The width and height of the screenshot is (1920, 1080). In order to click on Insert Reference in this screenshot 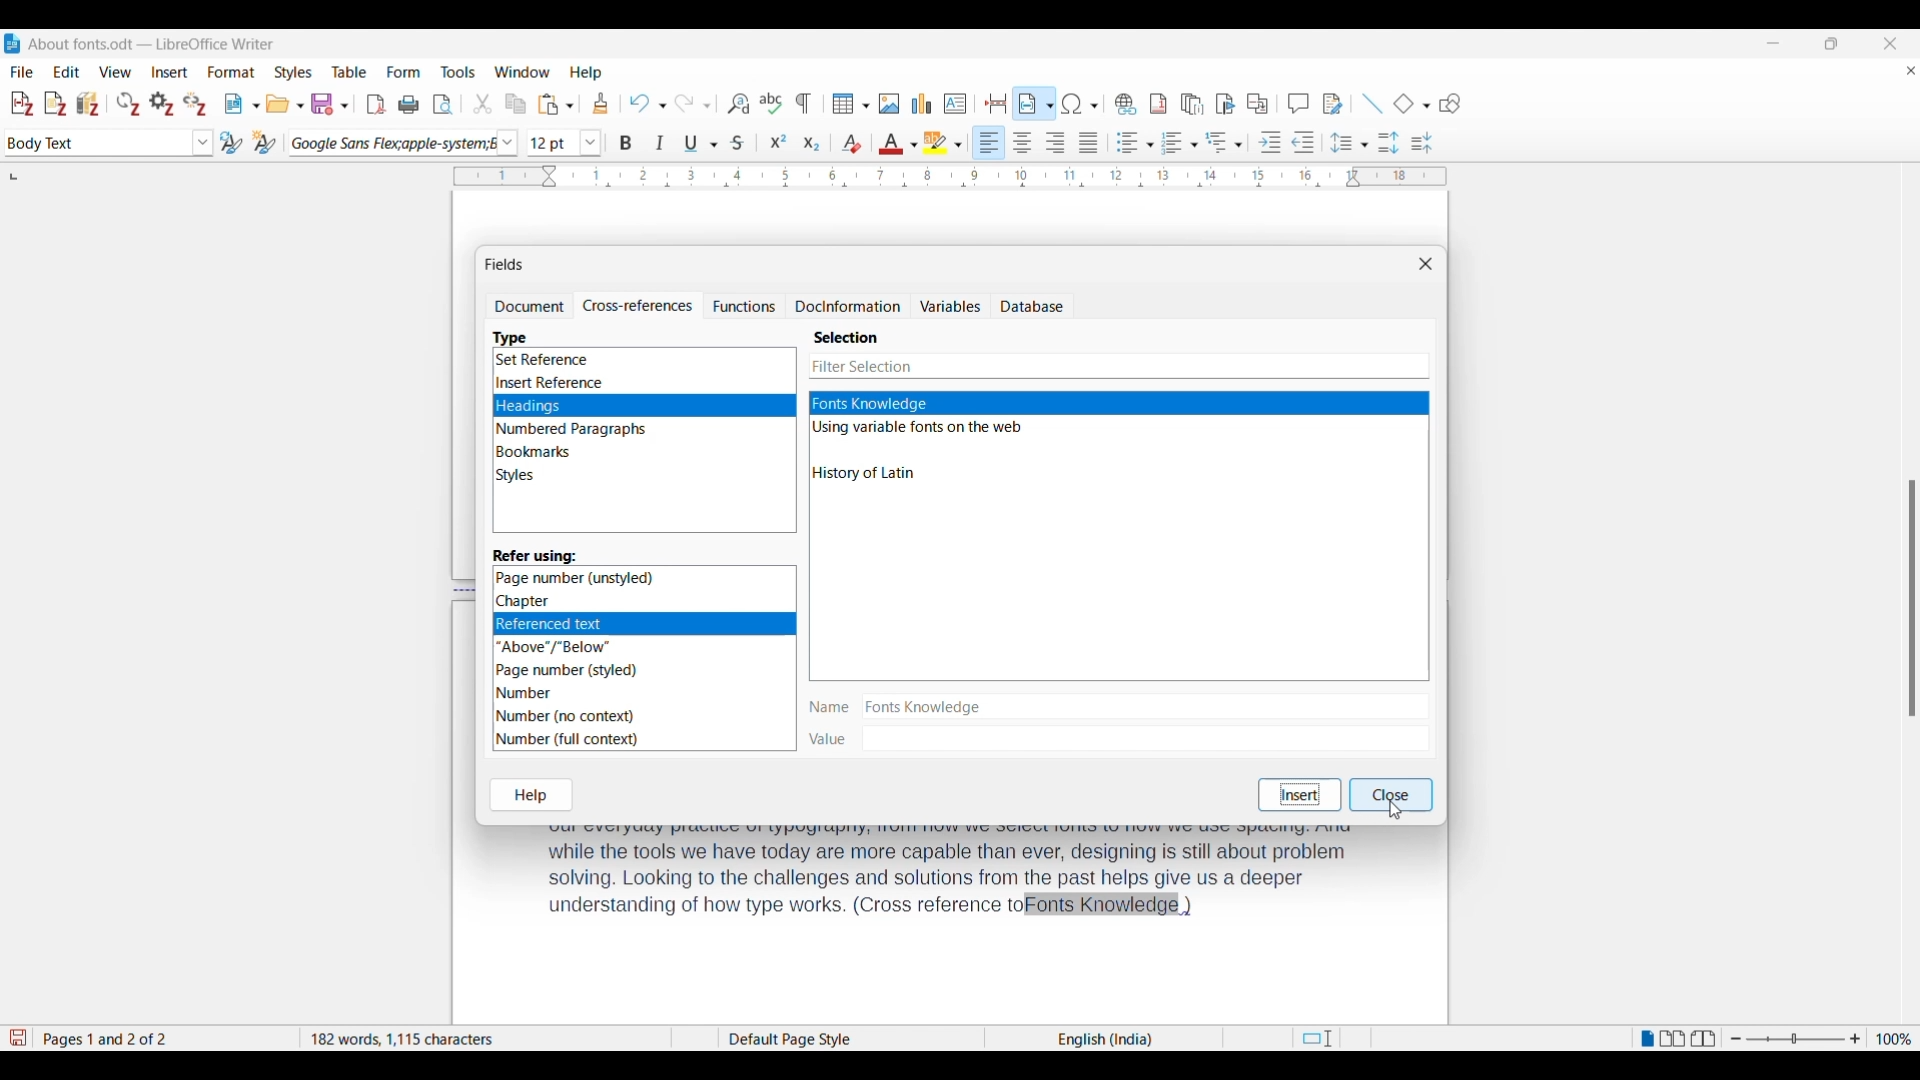, I will do `click(553, 383)`.